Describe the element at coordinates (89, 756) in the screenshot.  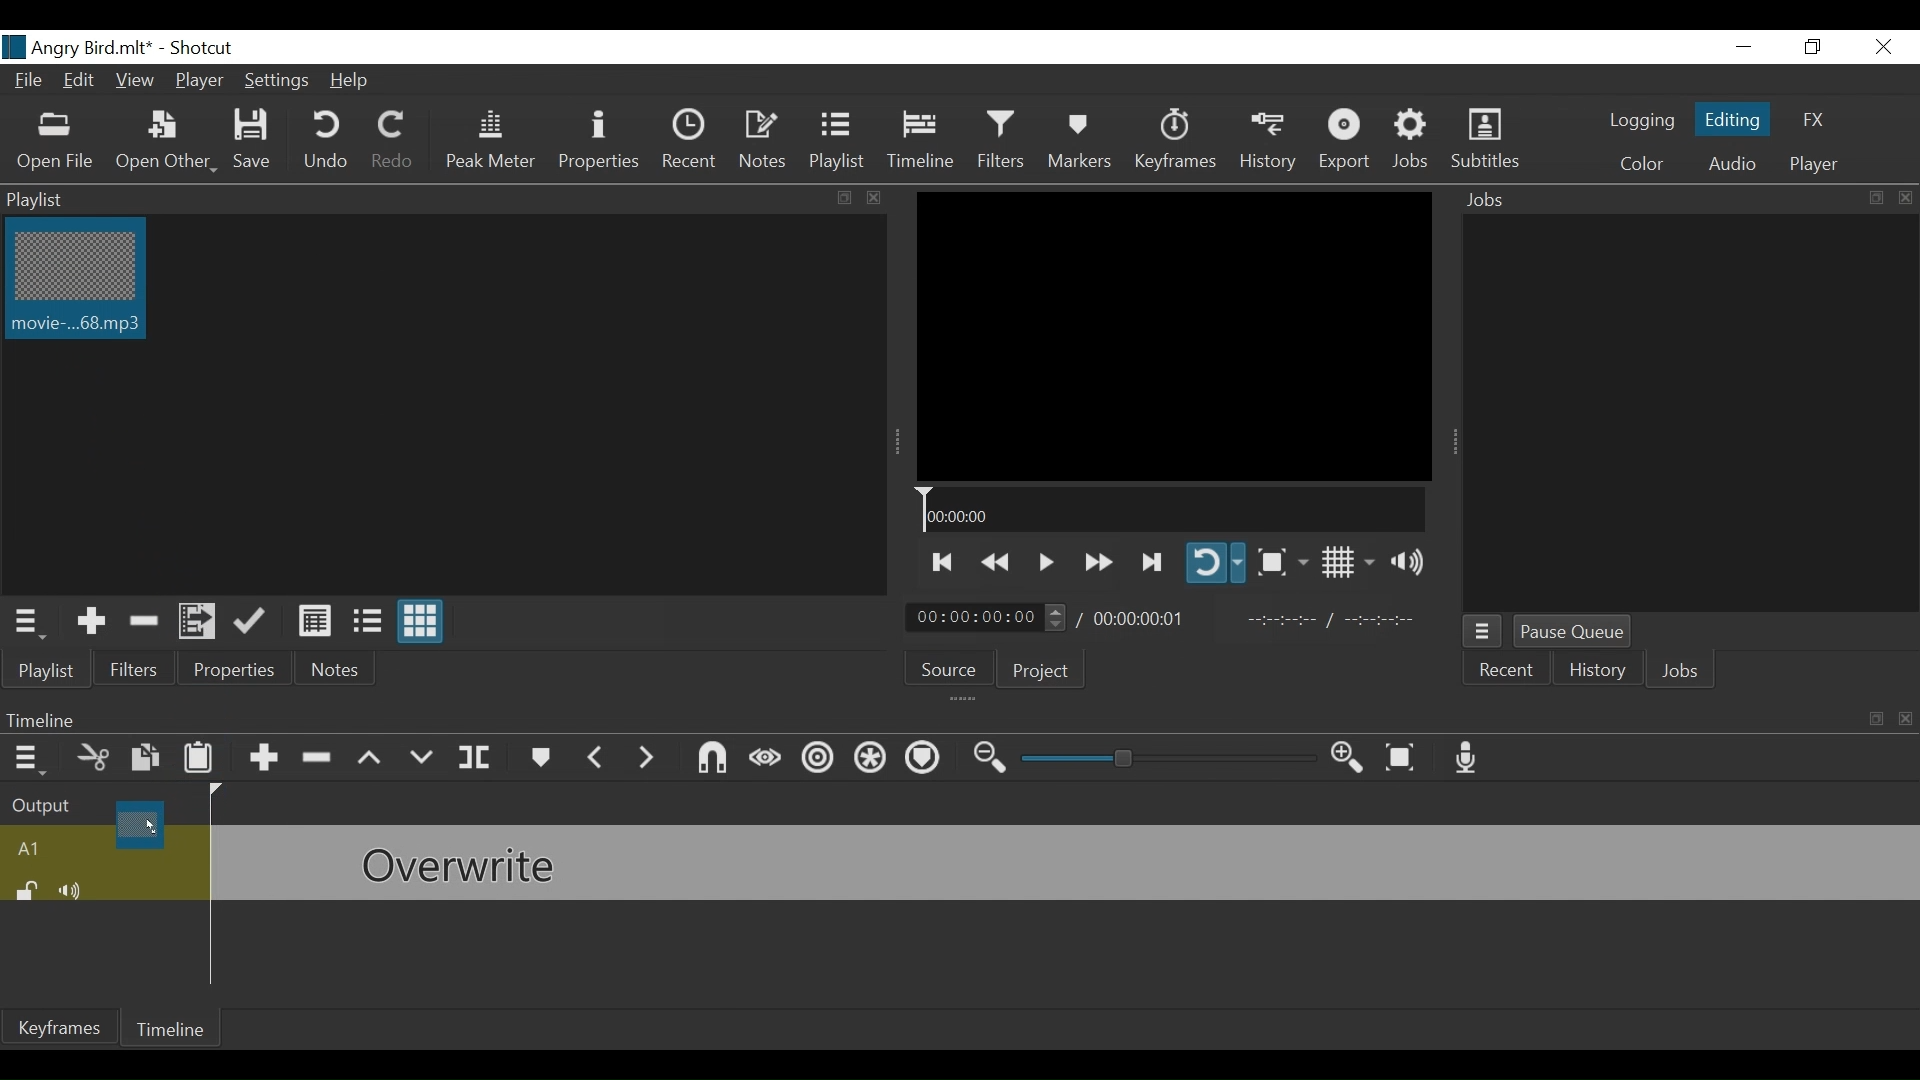
I see `Cut` at that location.